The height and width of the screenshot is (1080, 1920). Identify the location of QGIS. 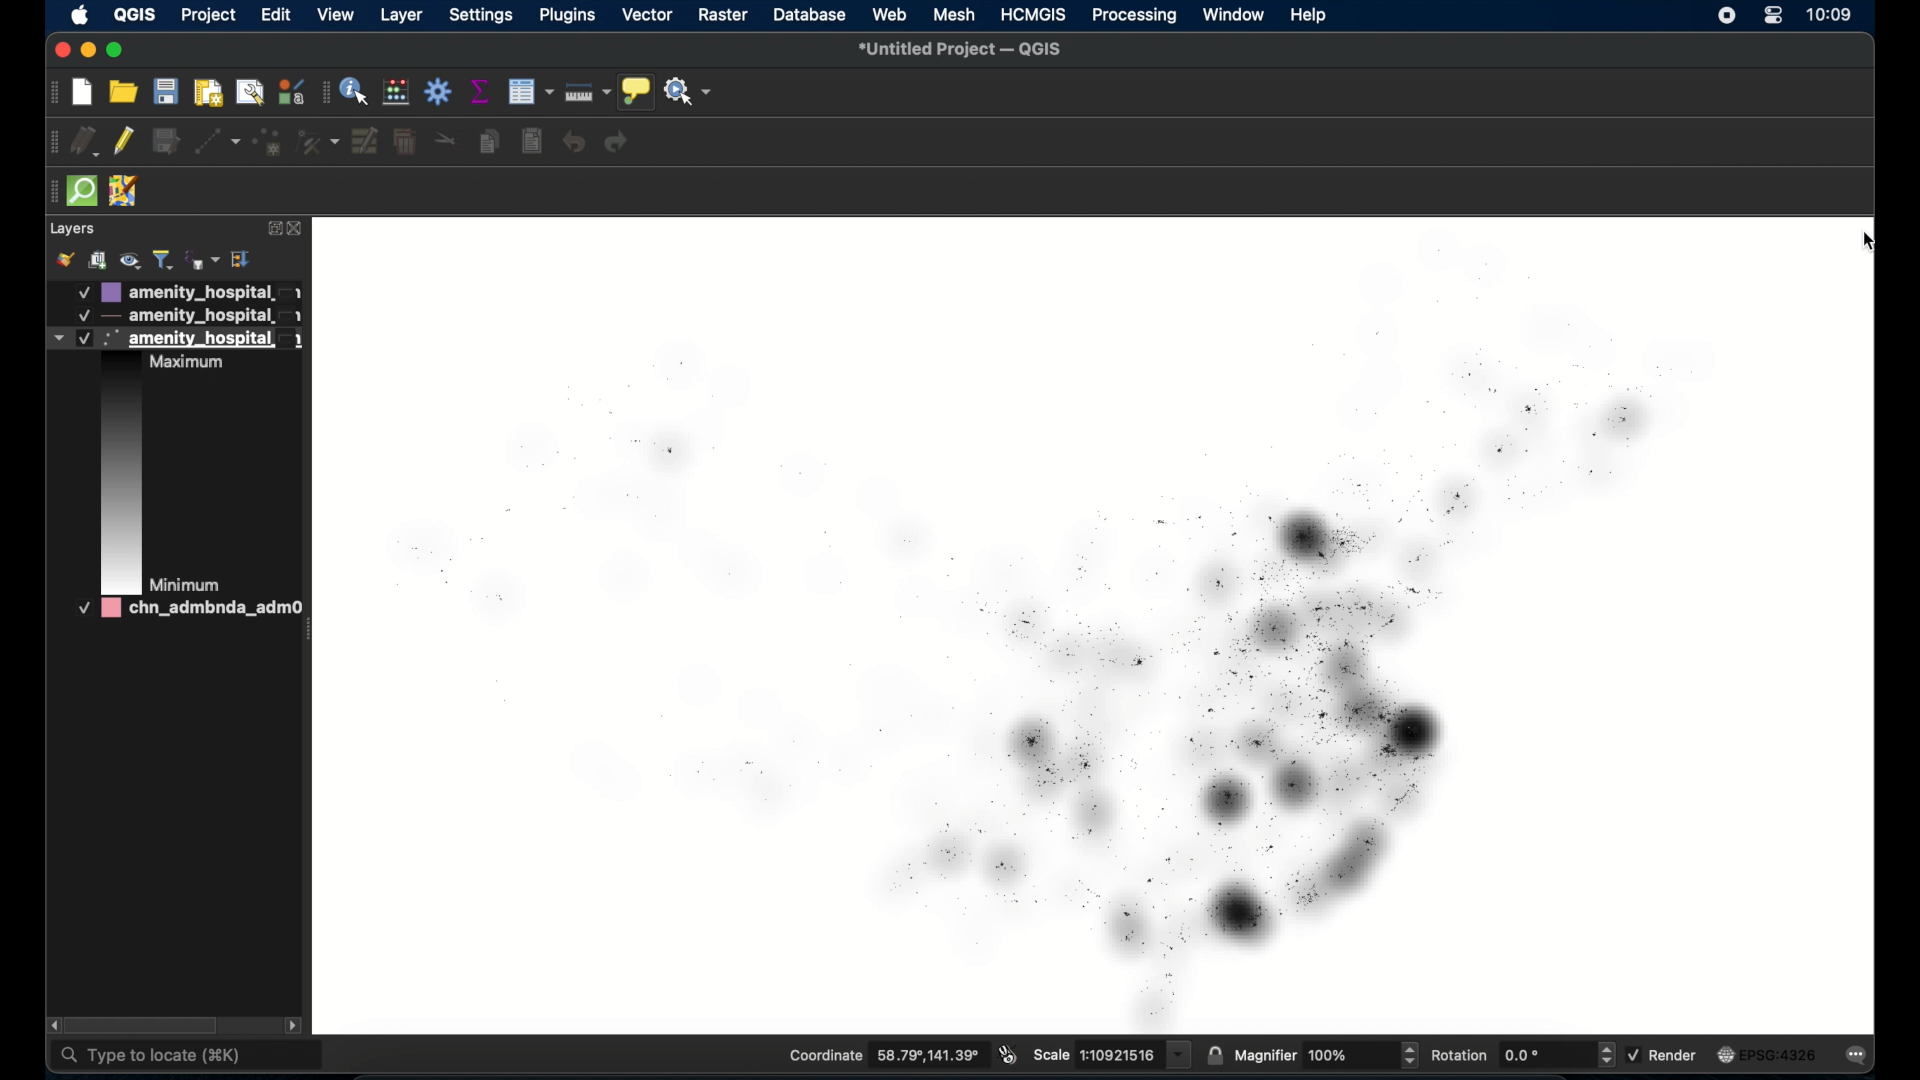
(134, 14).